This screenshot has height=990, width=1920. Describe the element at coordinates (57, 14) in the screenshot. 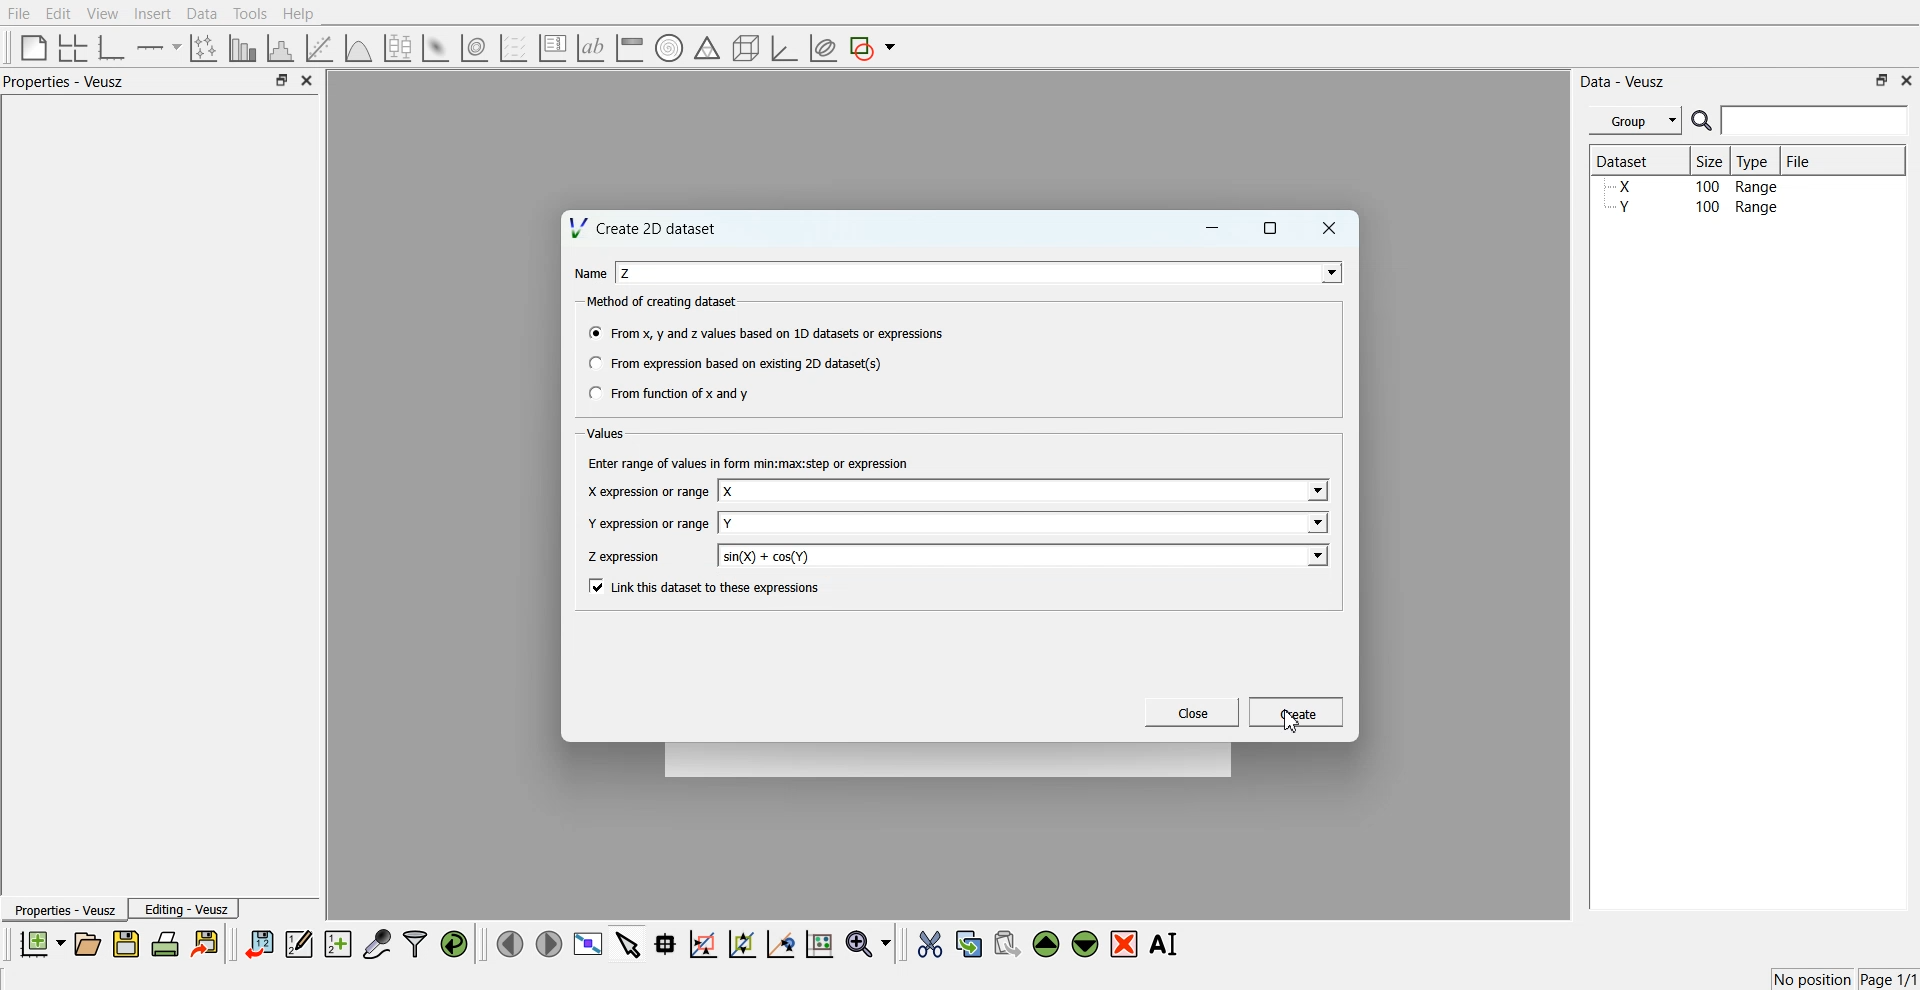

I see `Edit` at that location.